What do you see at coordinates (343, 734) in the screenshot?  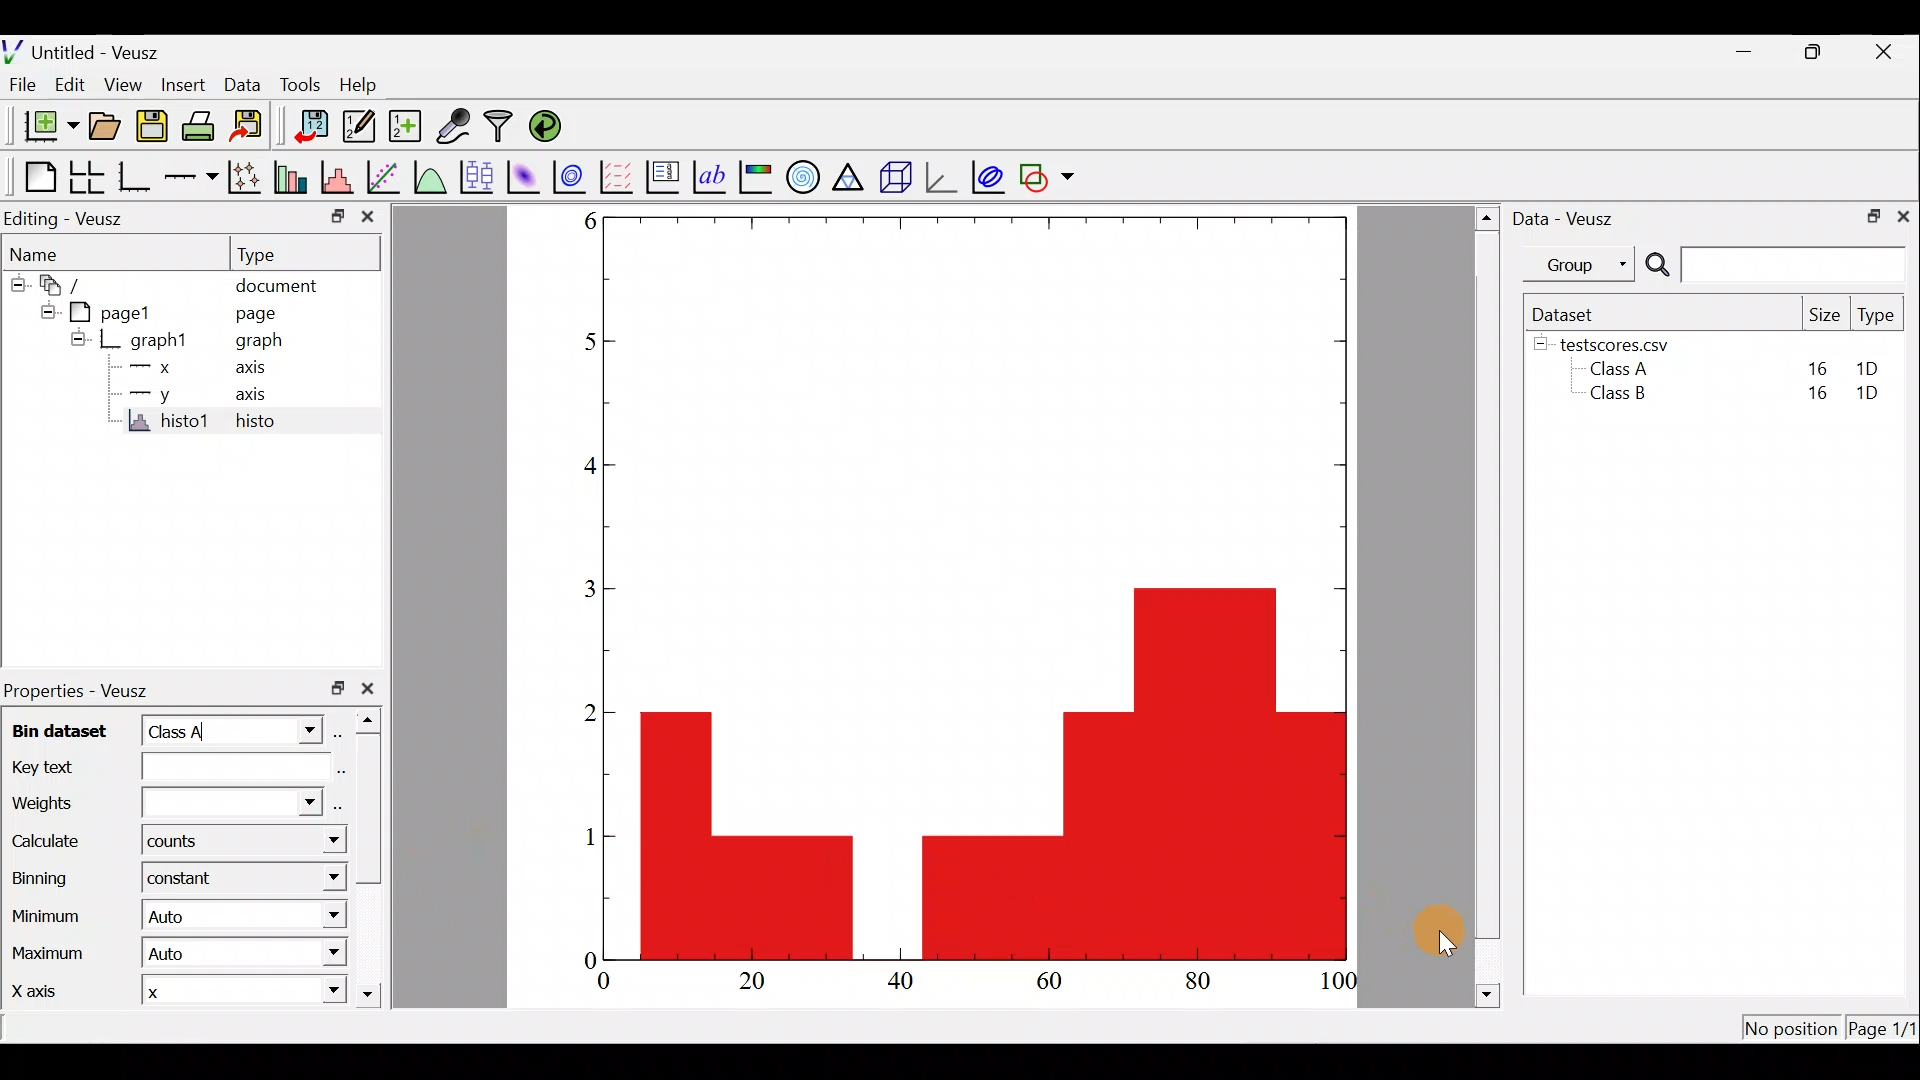 I see `select using dataset browser` at bounding box center [343, 734].